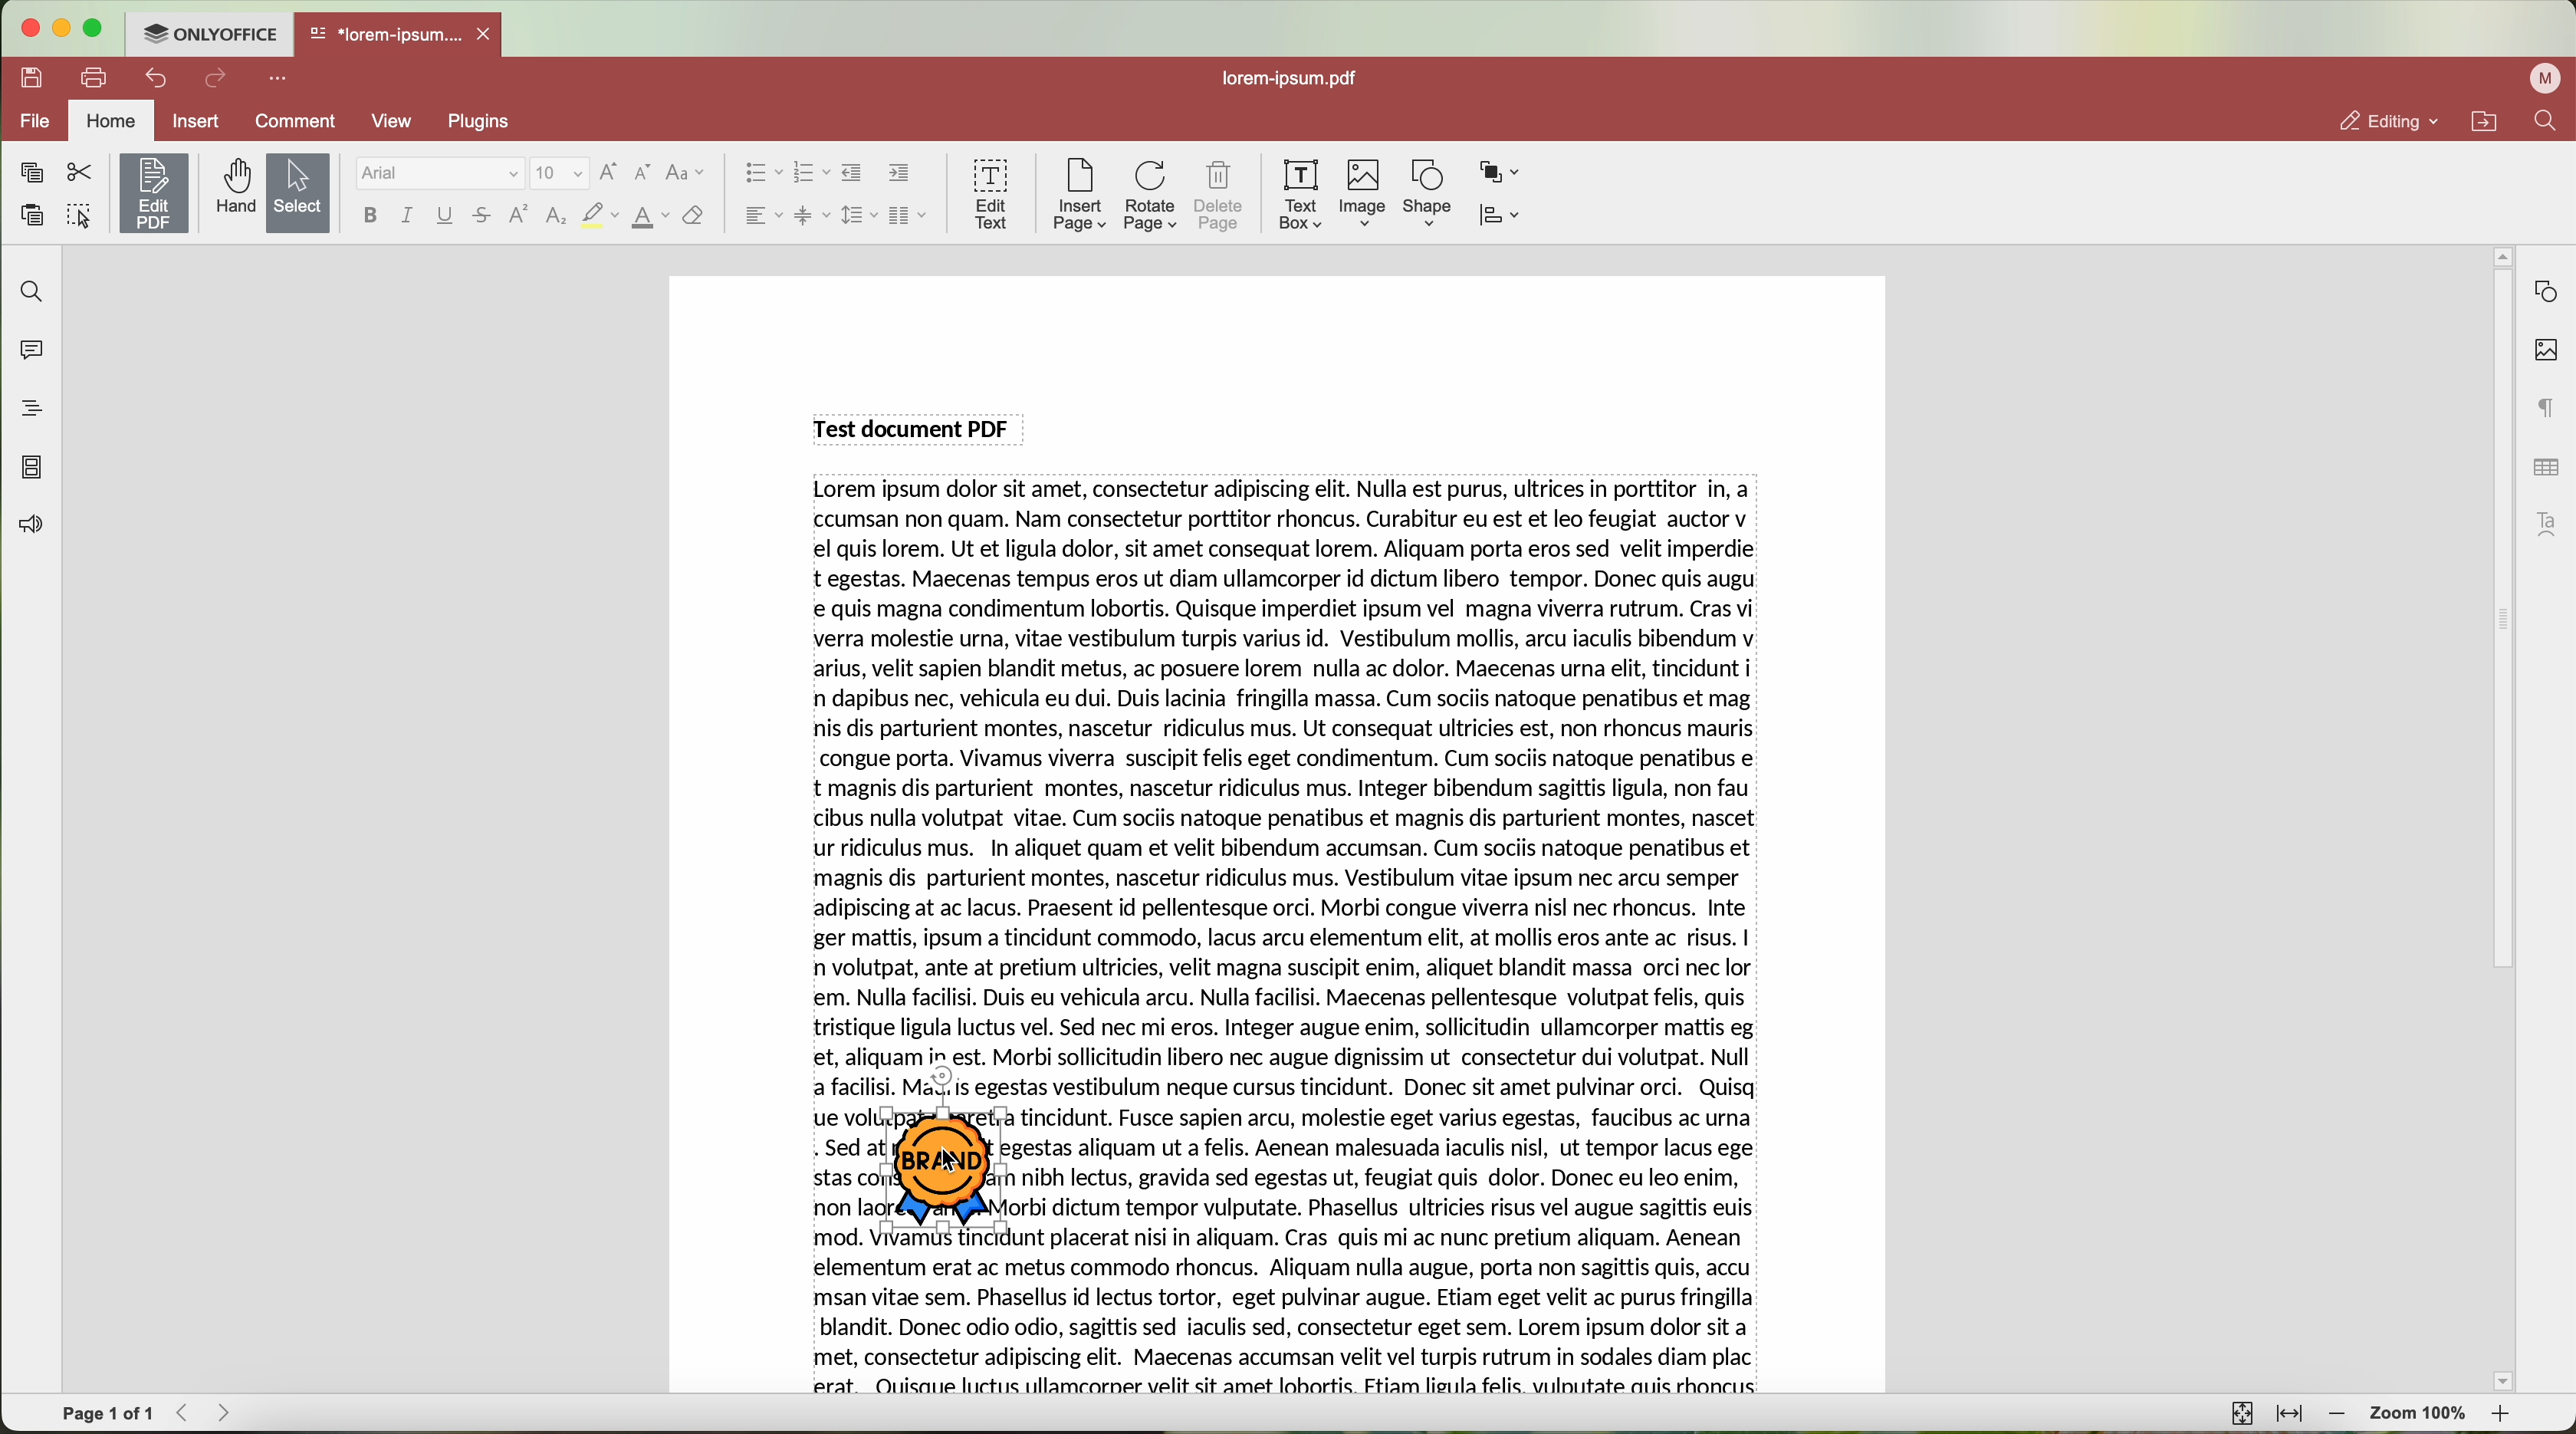  I want to click on click on edit PDF, so click(156, 196).